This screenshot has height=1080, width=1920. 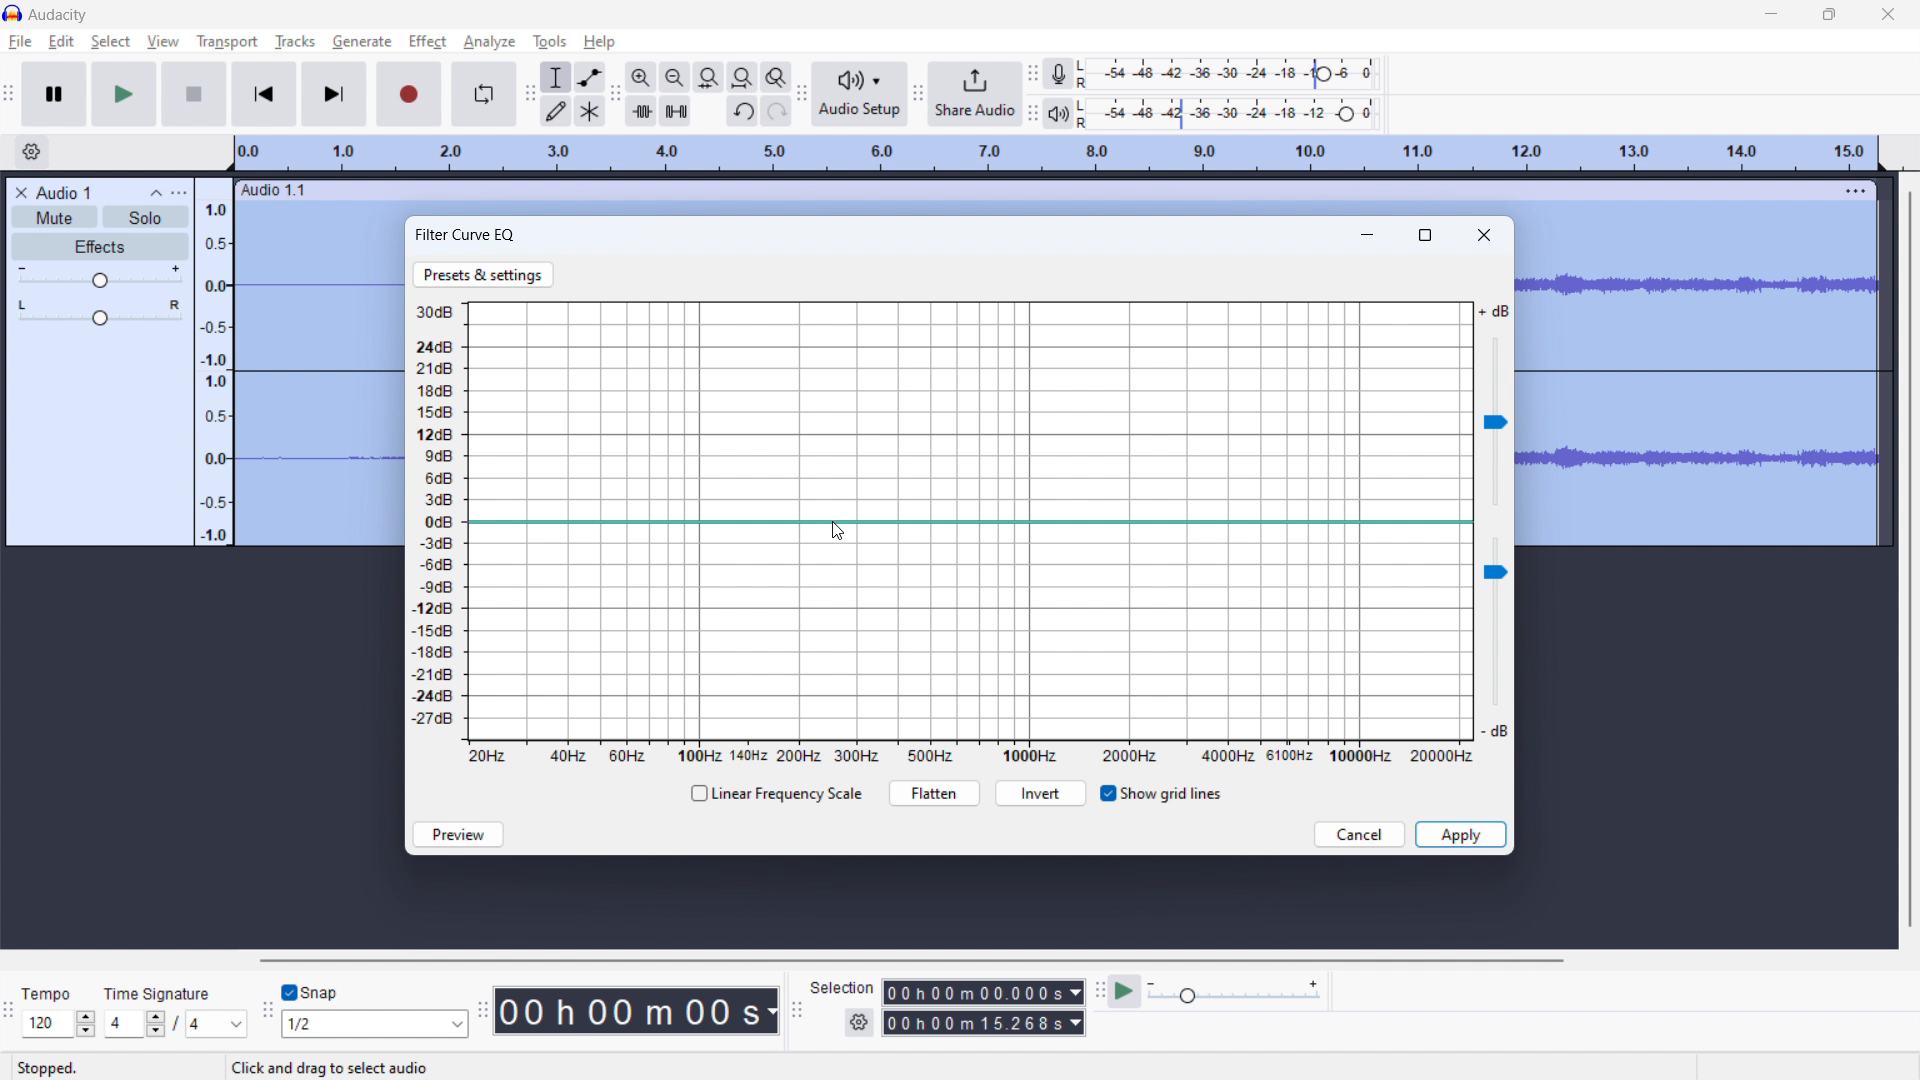 I want to click on presets & settings, so click(x=484, y=275).